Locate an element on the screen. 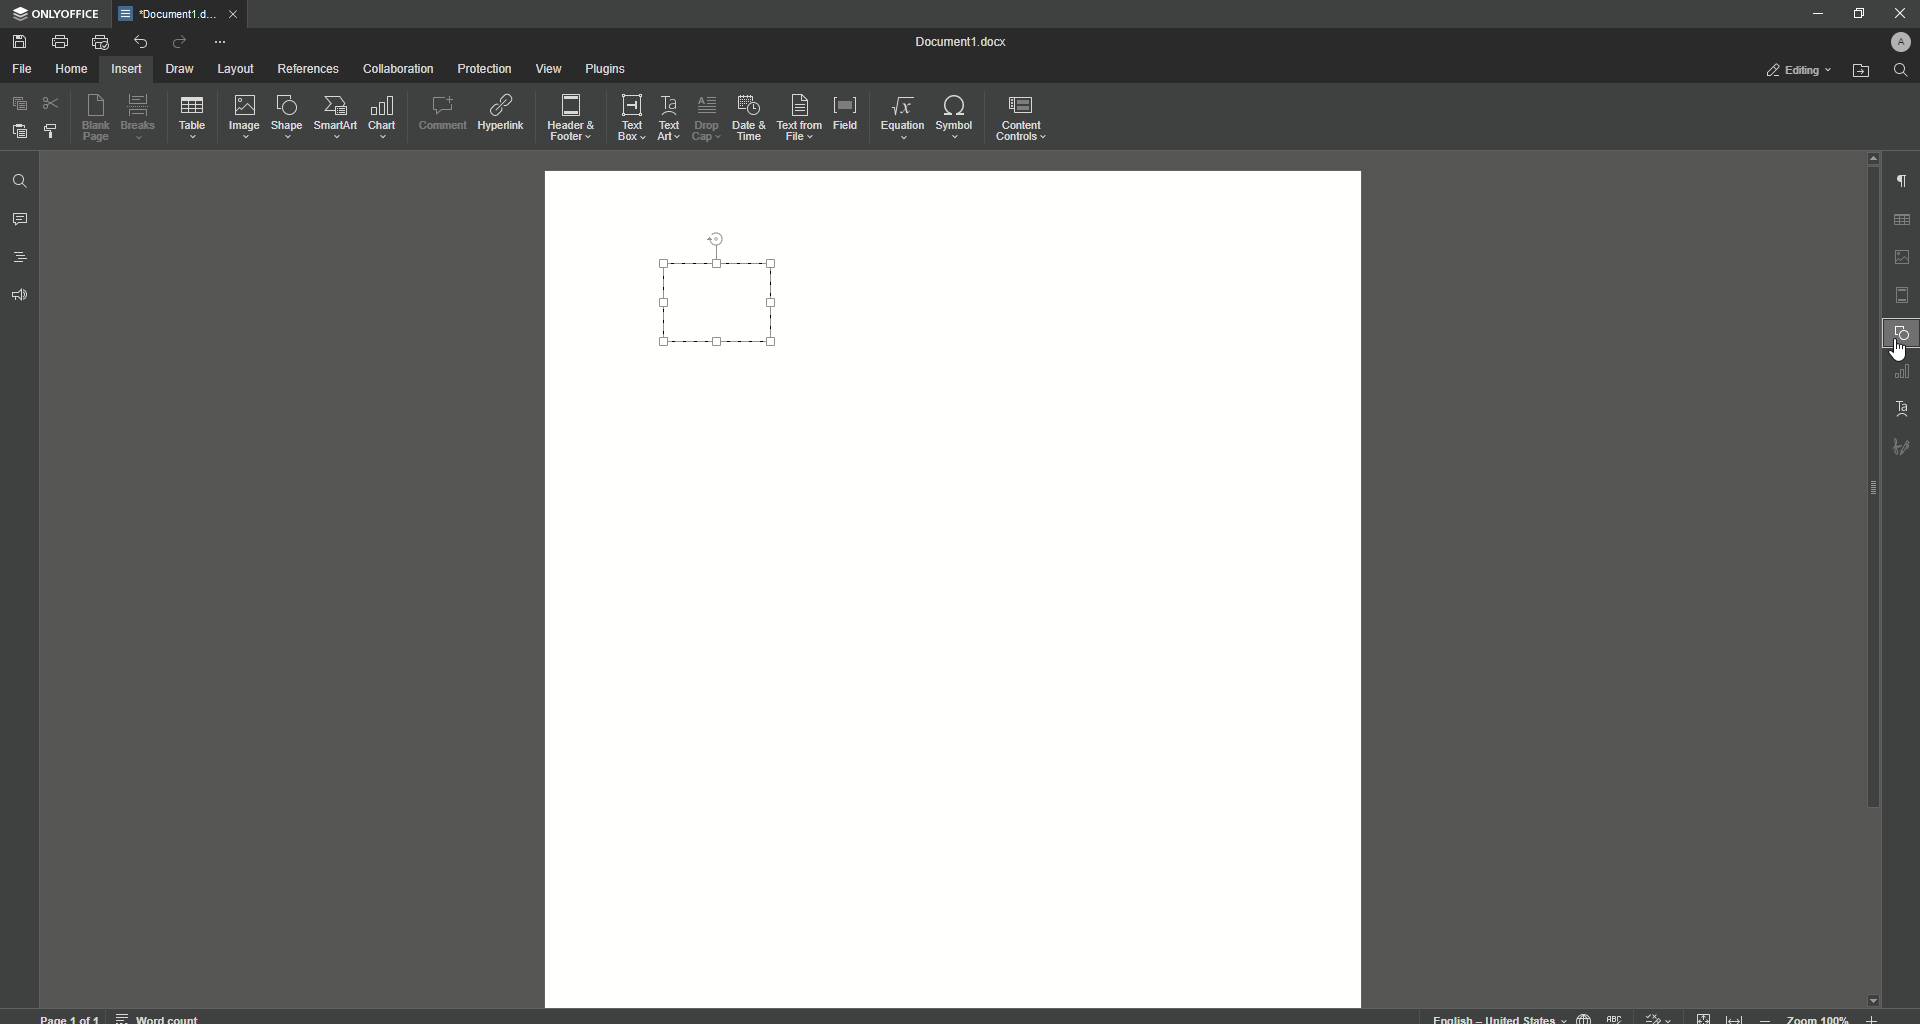 The height and width of the screenshot is (1024, 1920). Breaks is located at coordinates (139, 118).